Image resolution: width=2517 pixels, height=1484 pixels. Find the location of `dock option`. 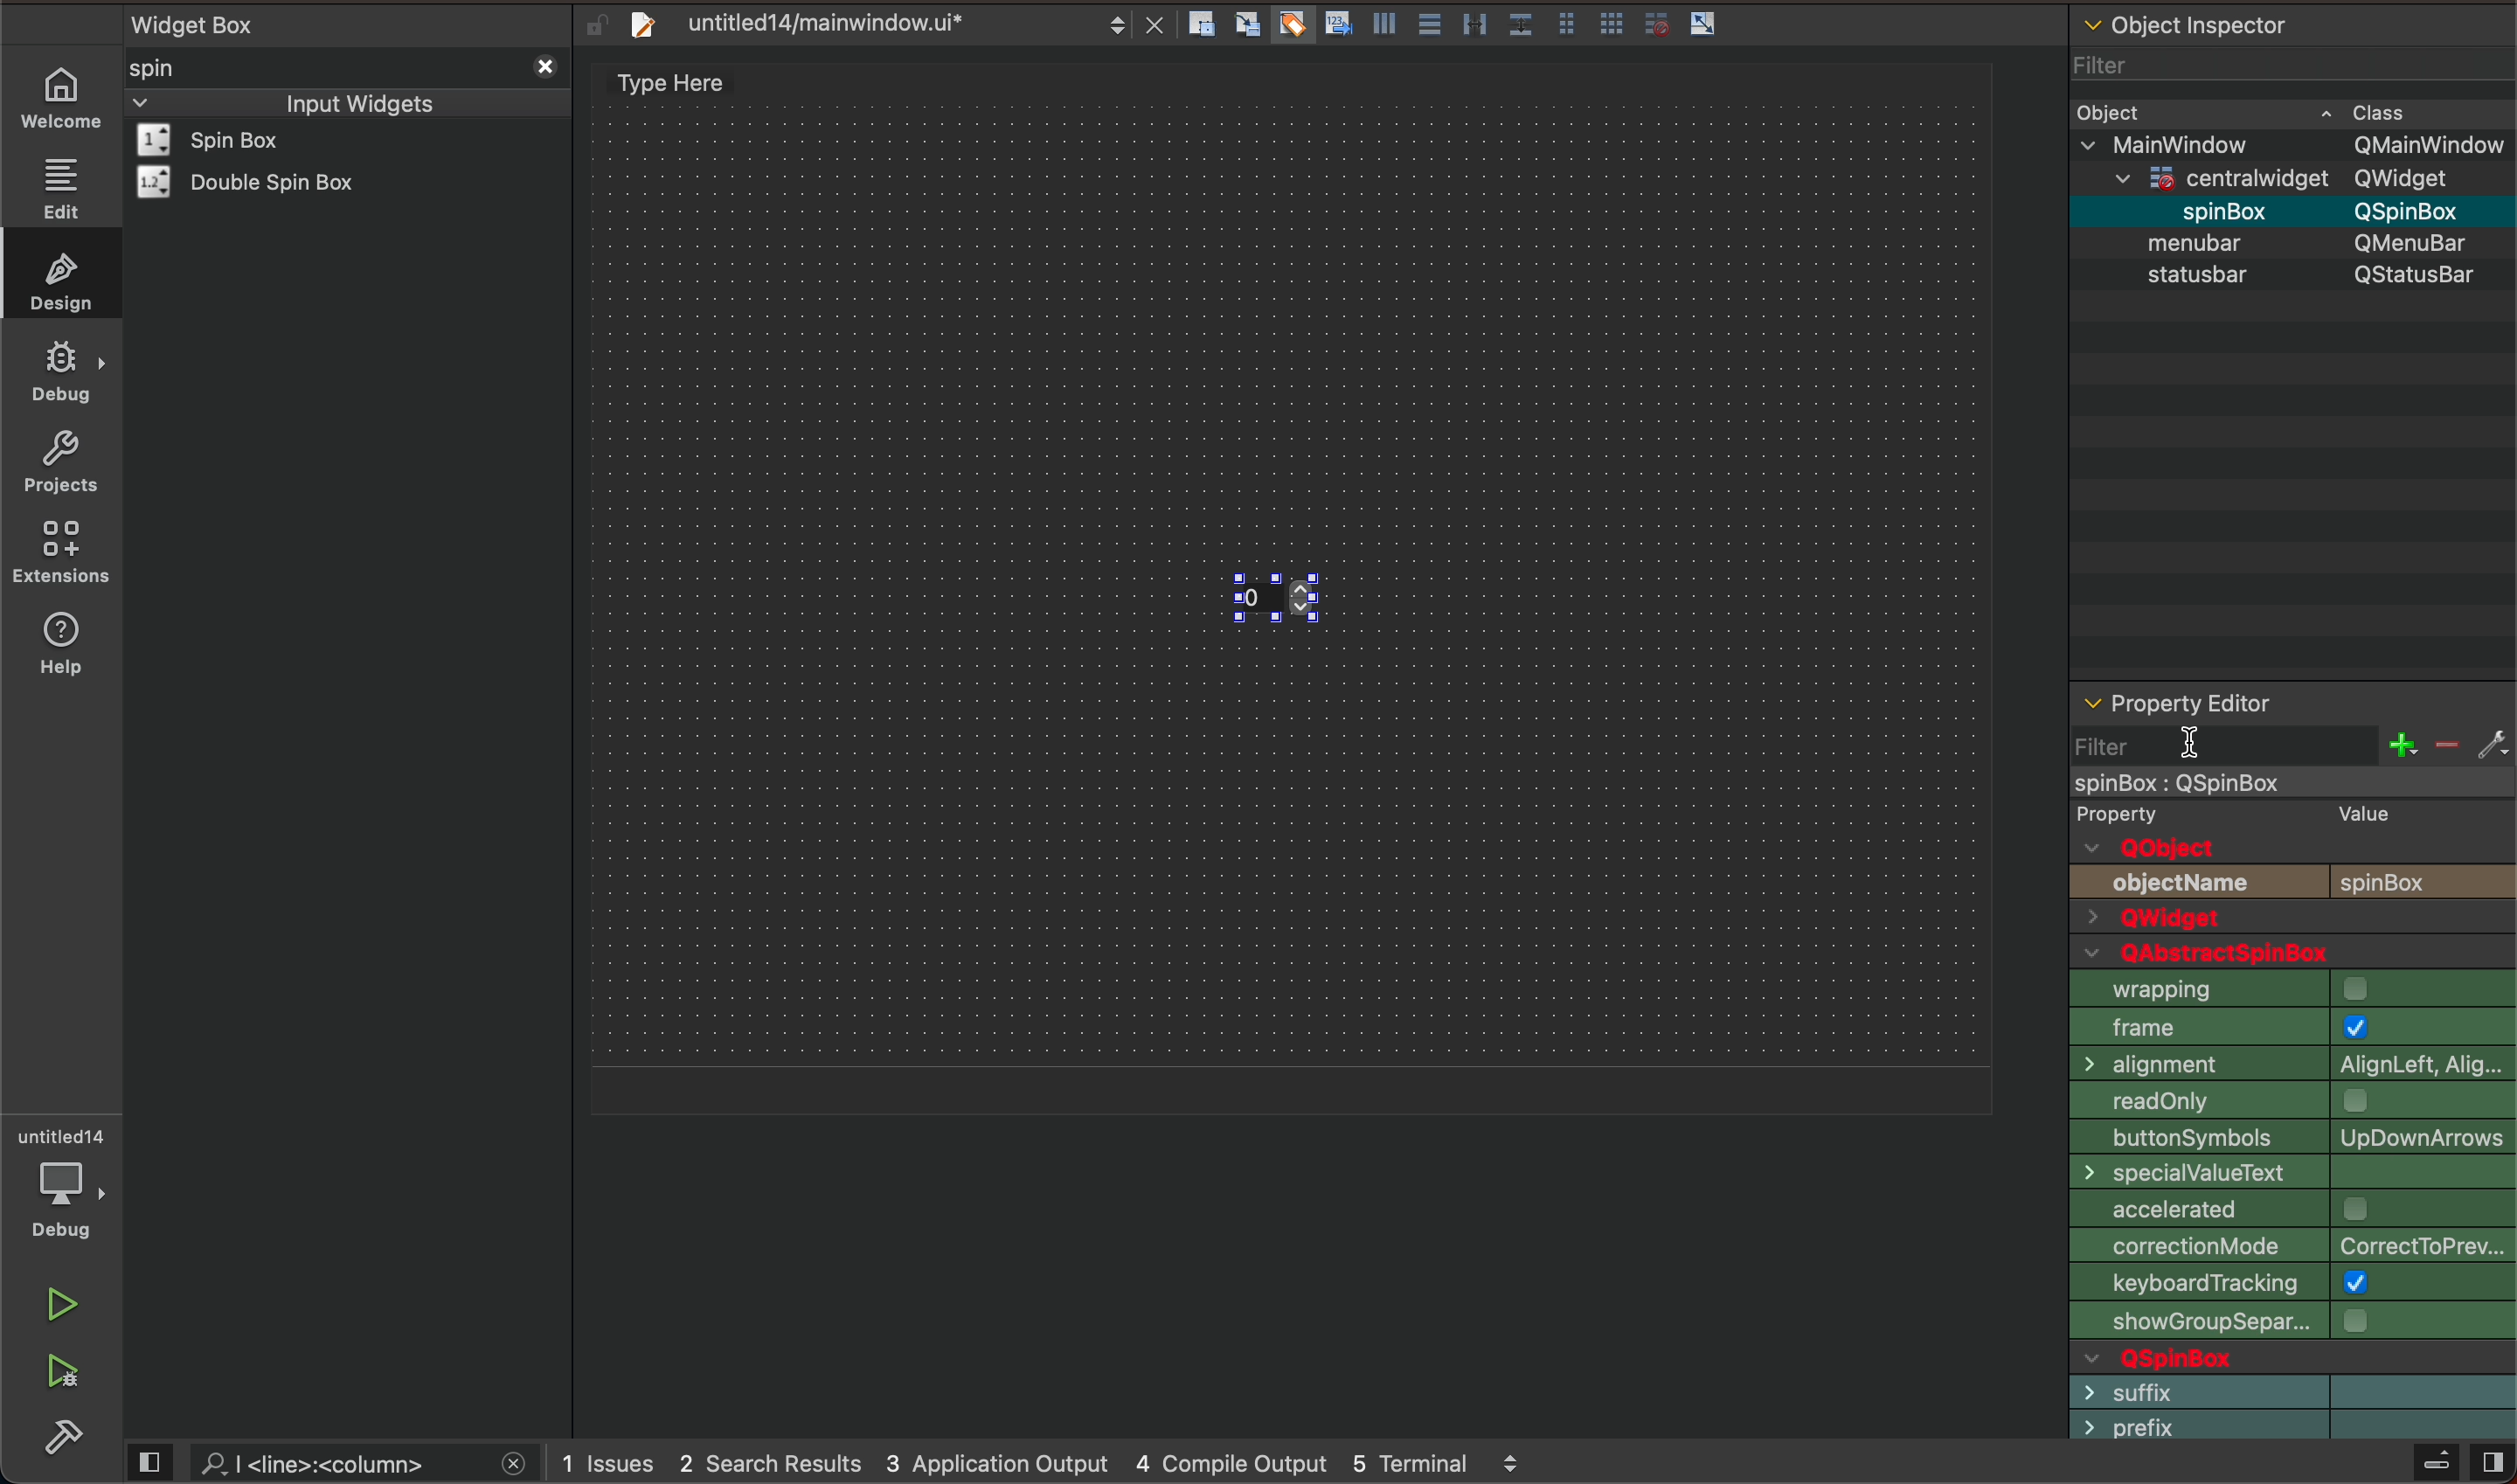

dock option is located at coordinates (2288, 1208).